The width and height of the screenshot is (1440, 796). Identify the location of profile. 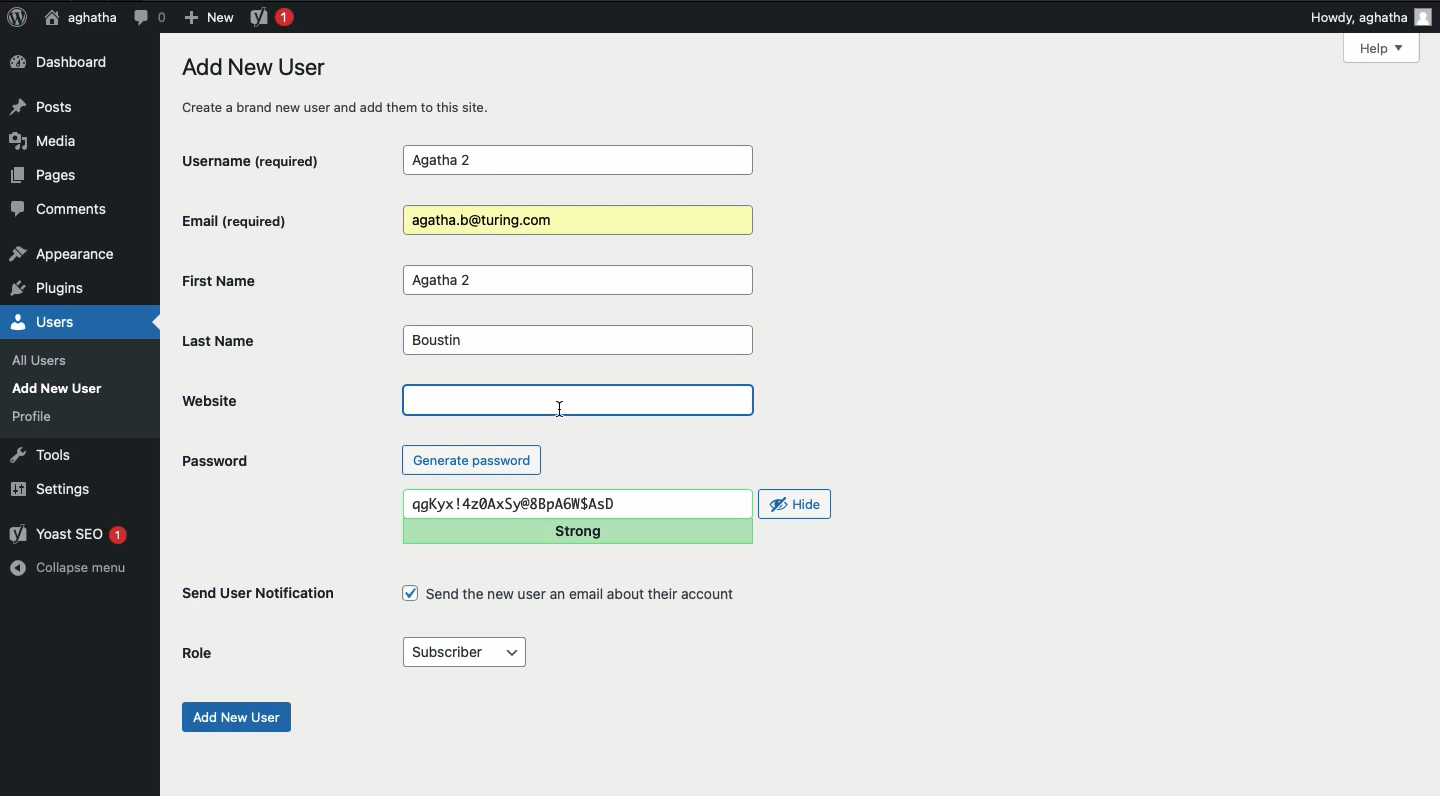
(38, 416).